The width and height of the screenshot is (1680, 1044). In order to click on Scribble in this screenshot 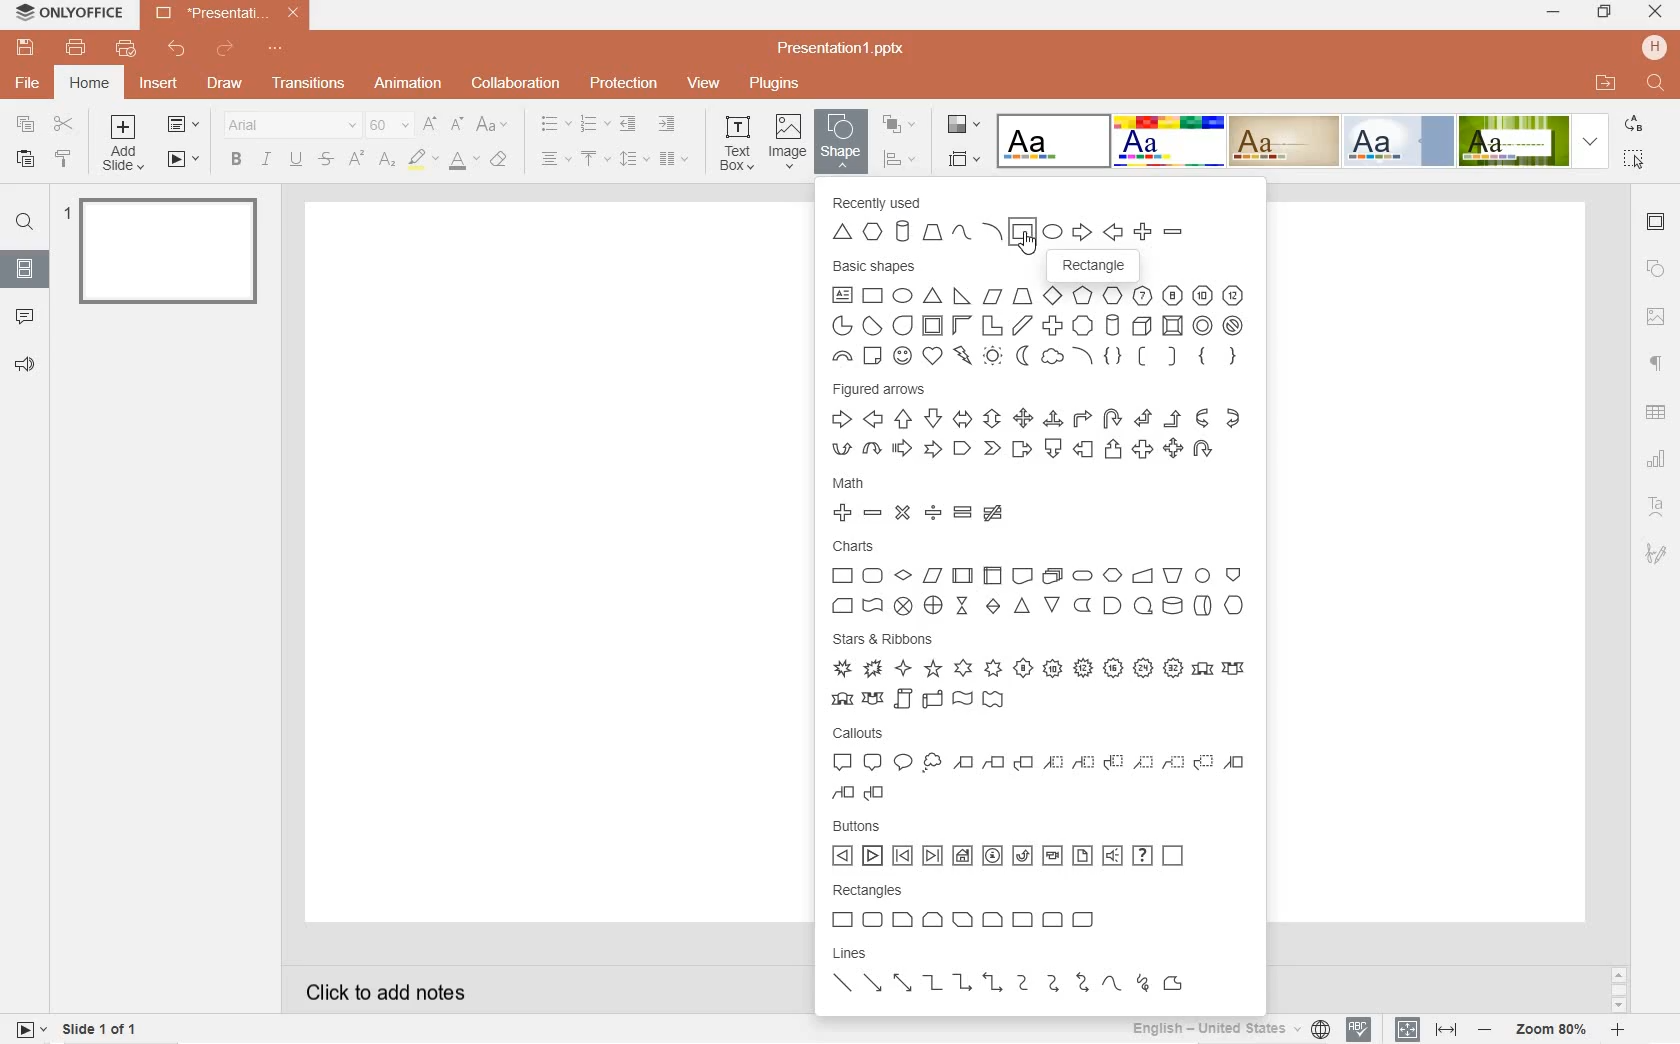, I will do `click(1141, 986)`.